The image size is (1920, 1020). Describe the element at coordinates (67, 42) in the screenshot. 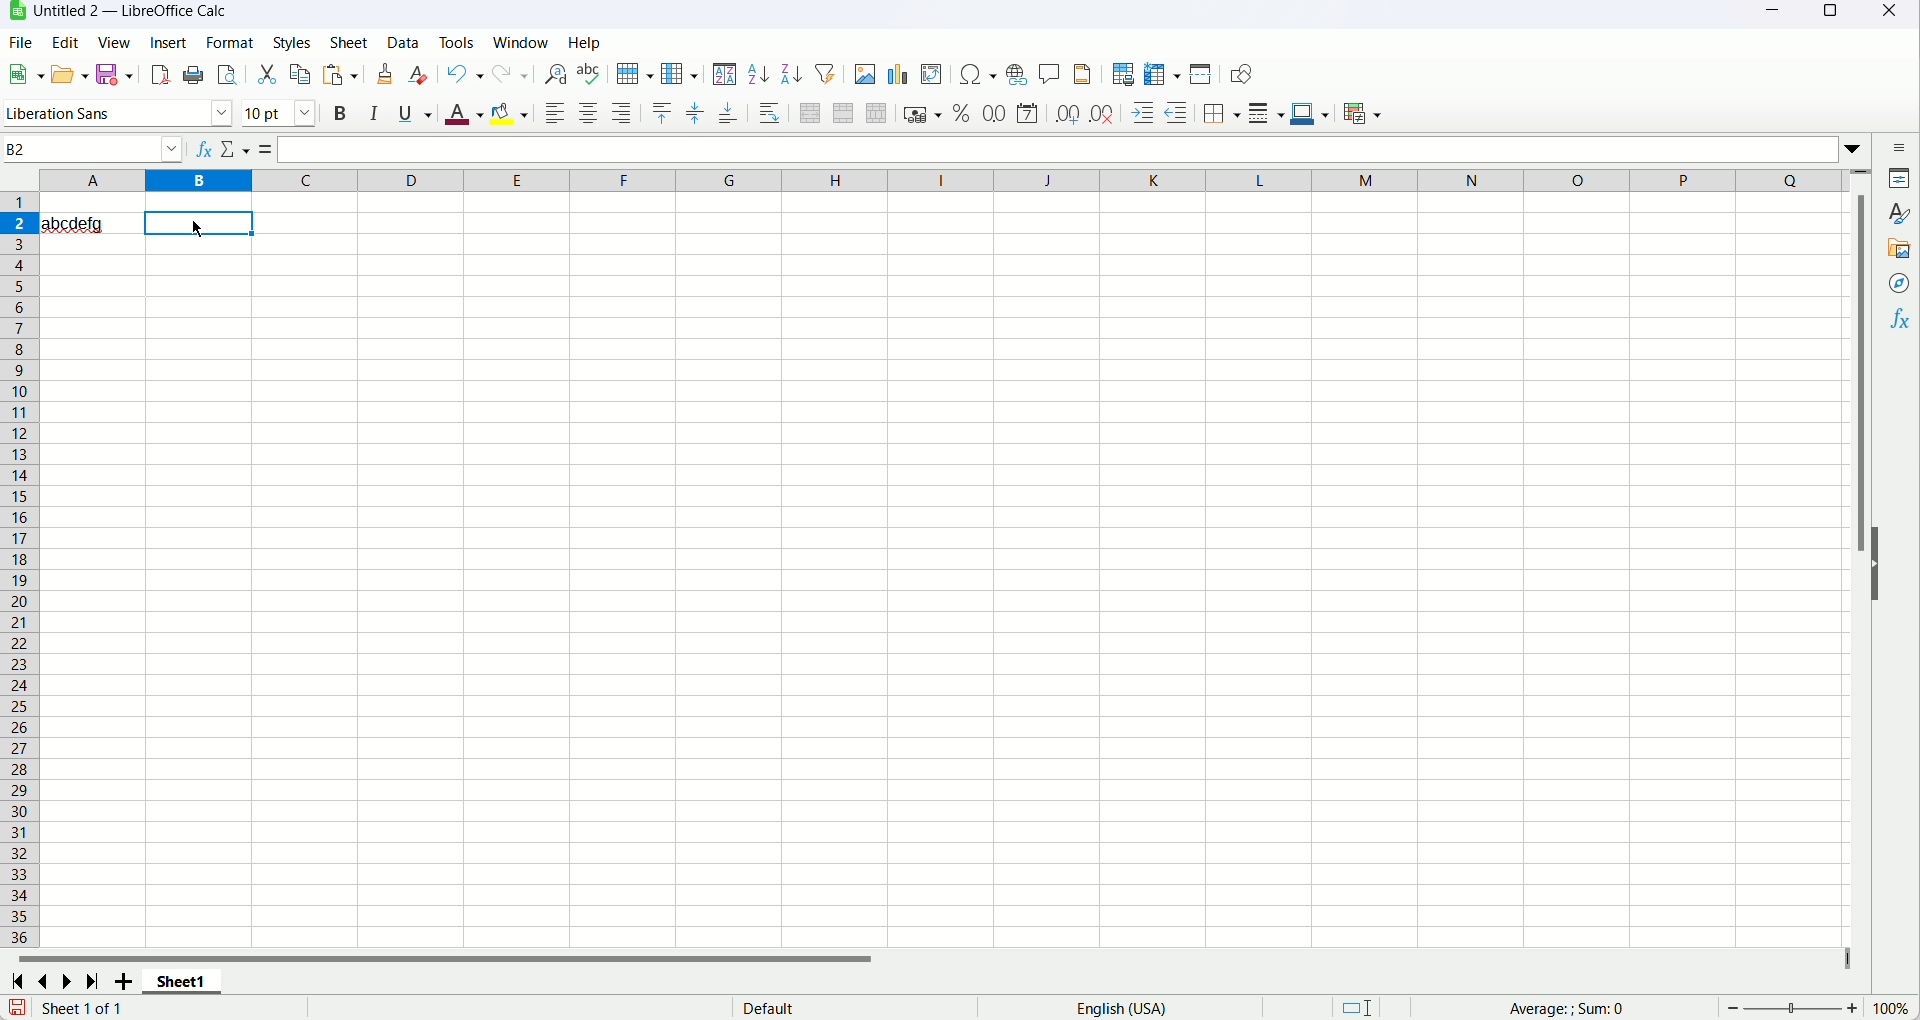

I see `edit` at that location.